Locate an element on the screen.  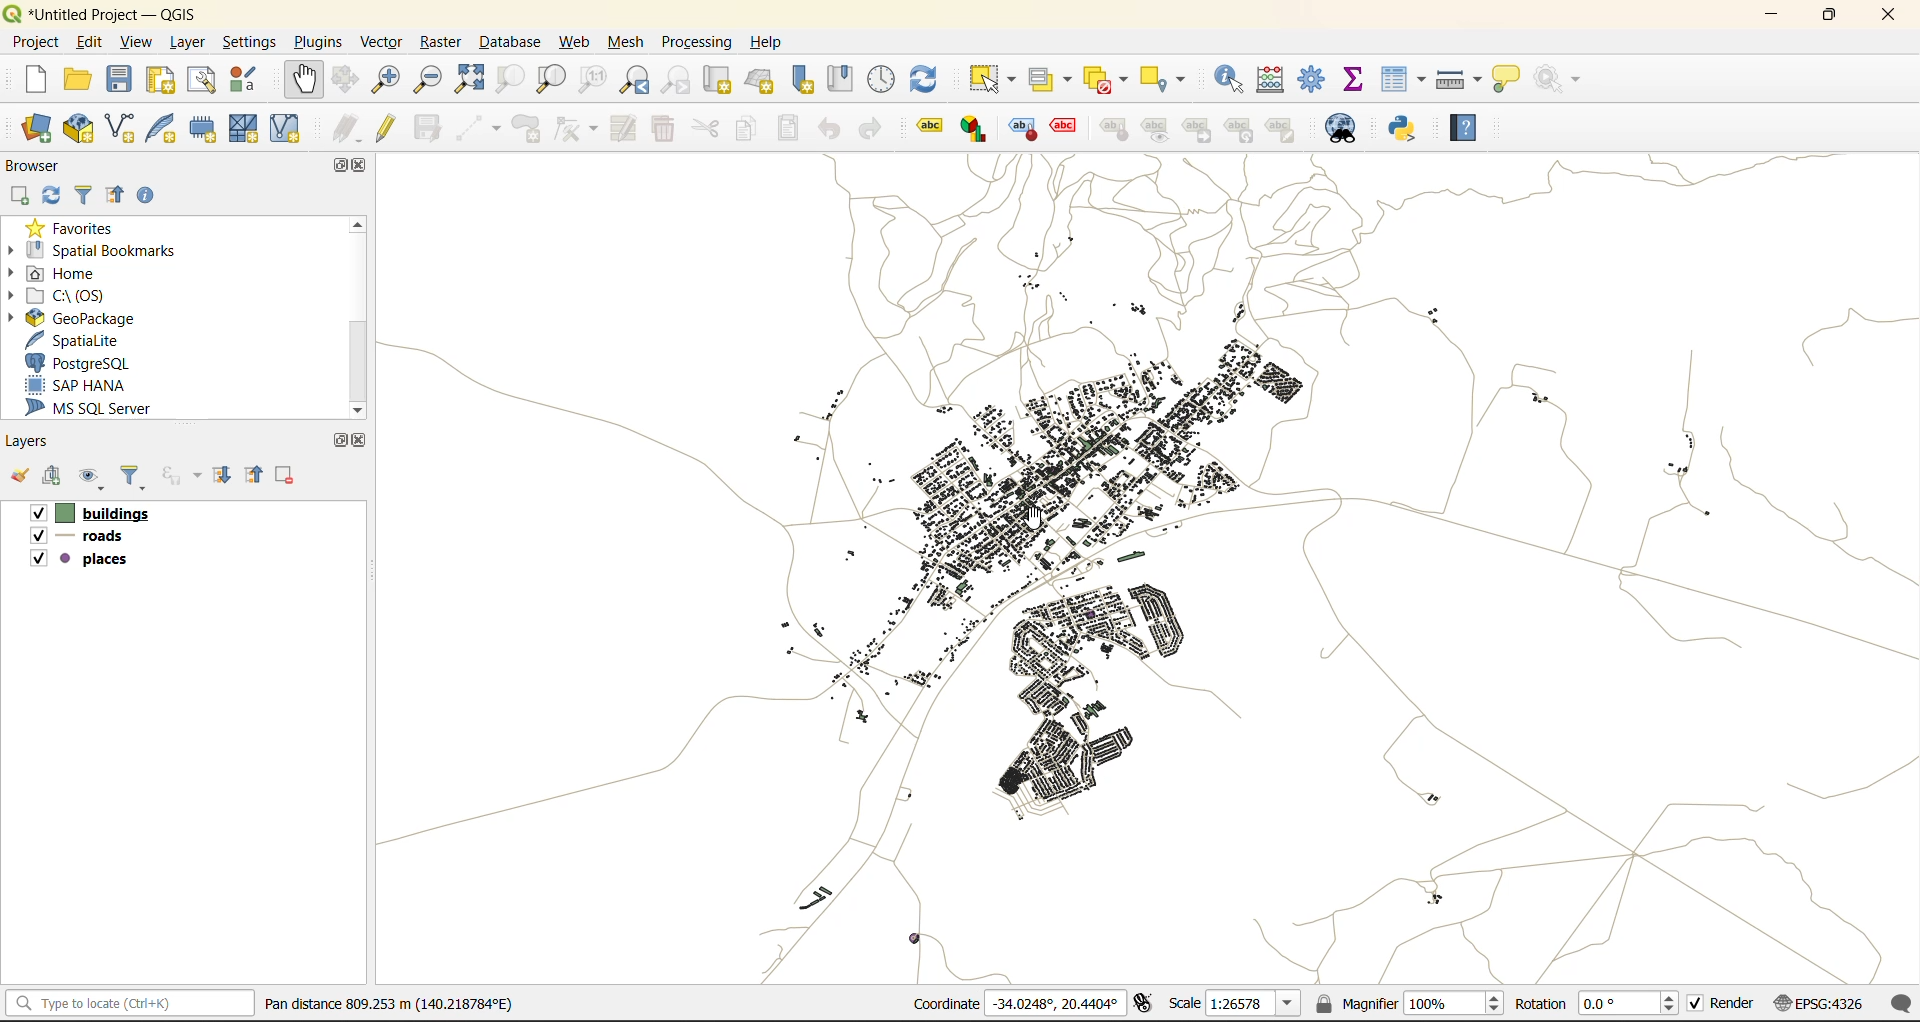
home is located at coordinates (60, 272).